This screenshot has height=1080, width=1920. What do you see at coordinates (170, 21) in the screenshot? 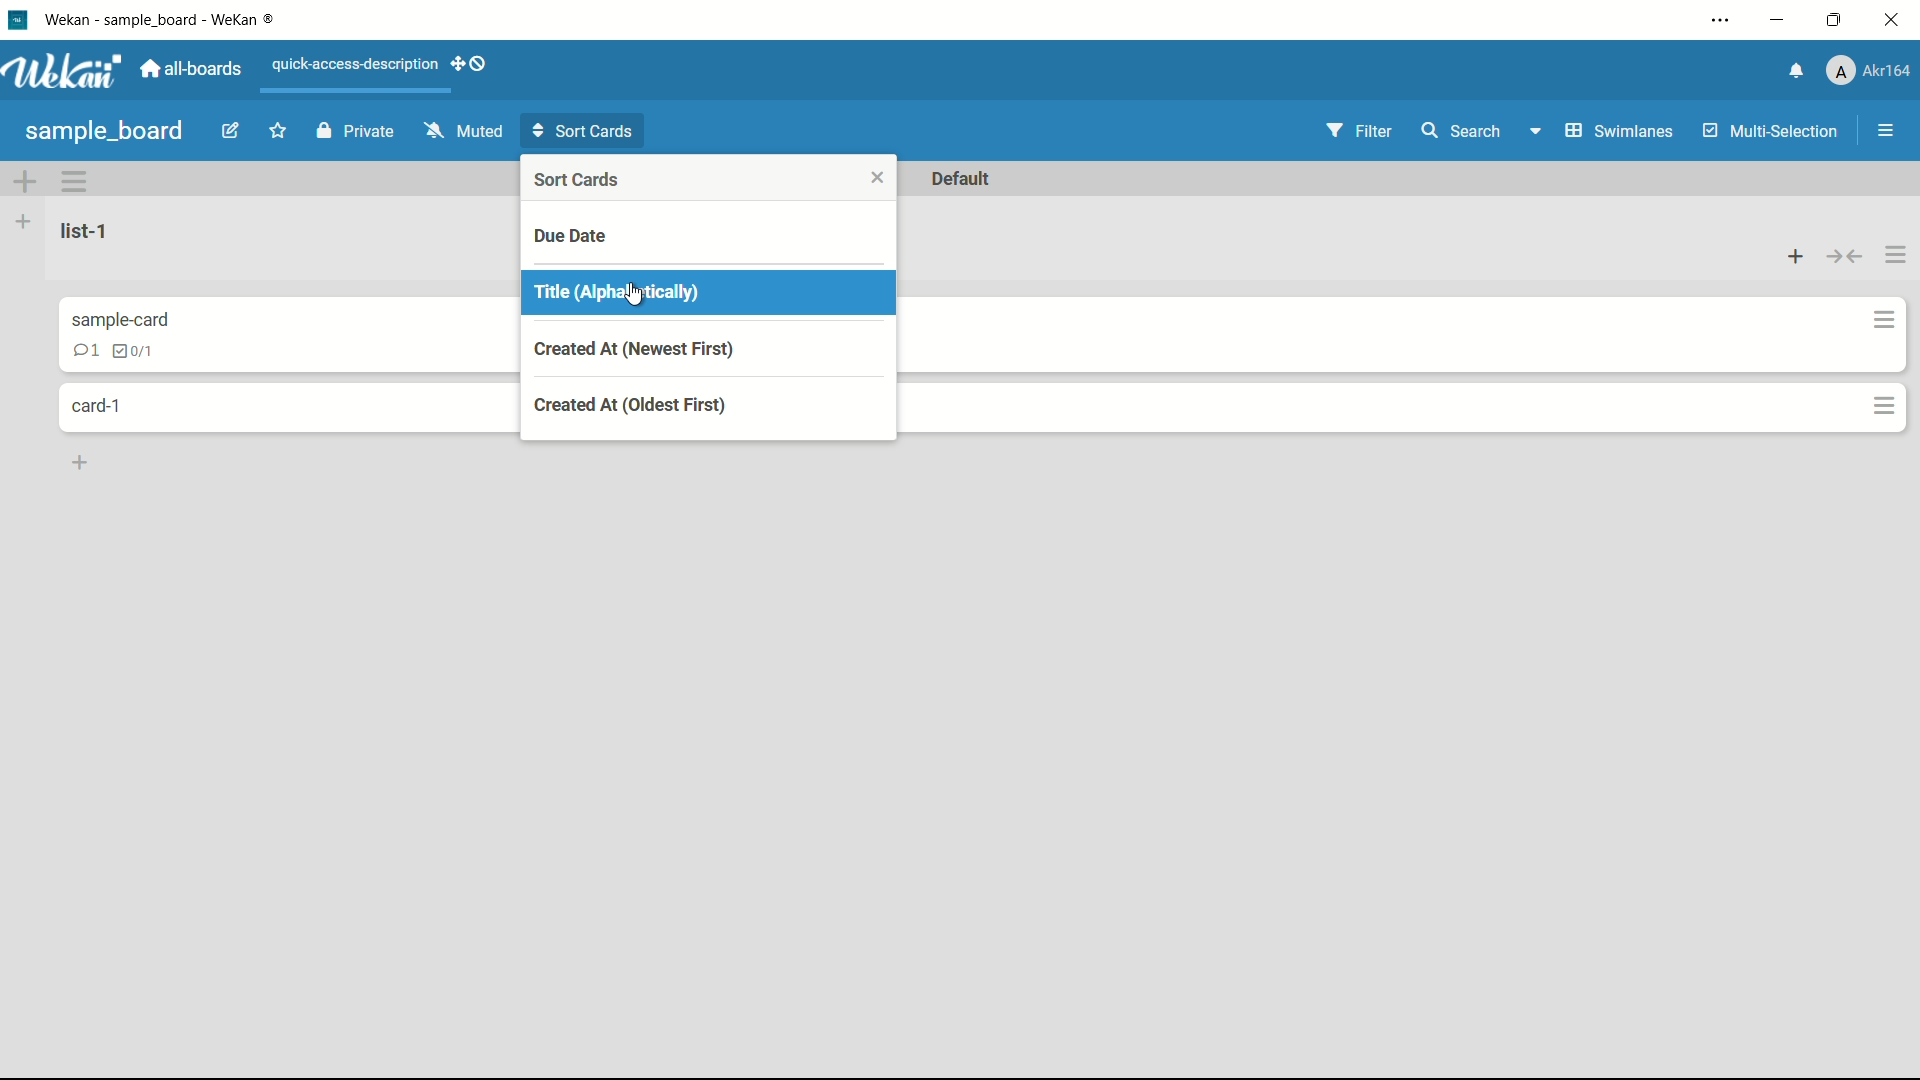
I see `wekan` at bounding box center [170, 21].